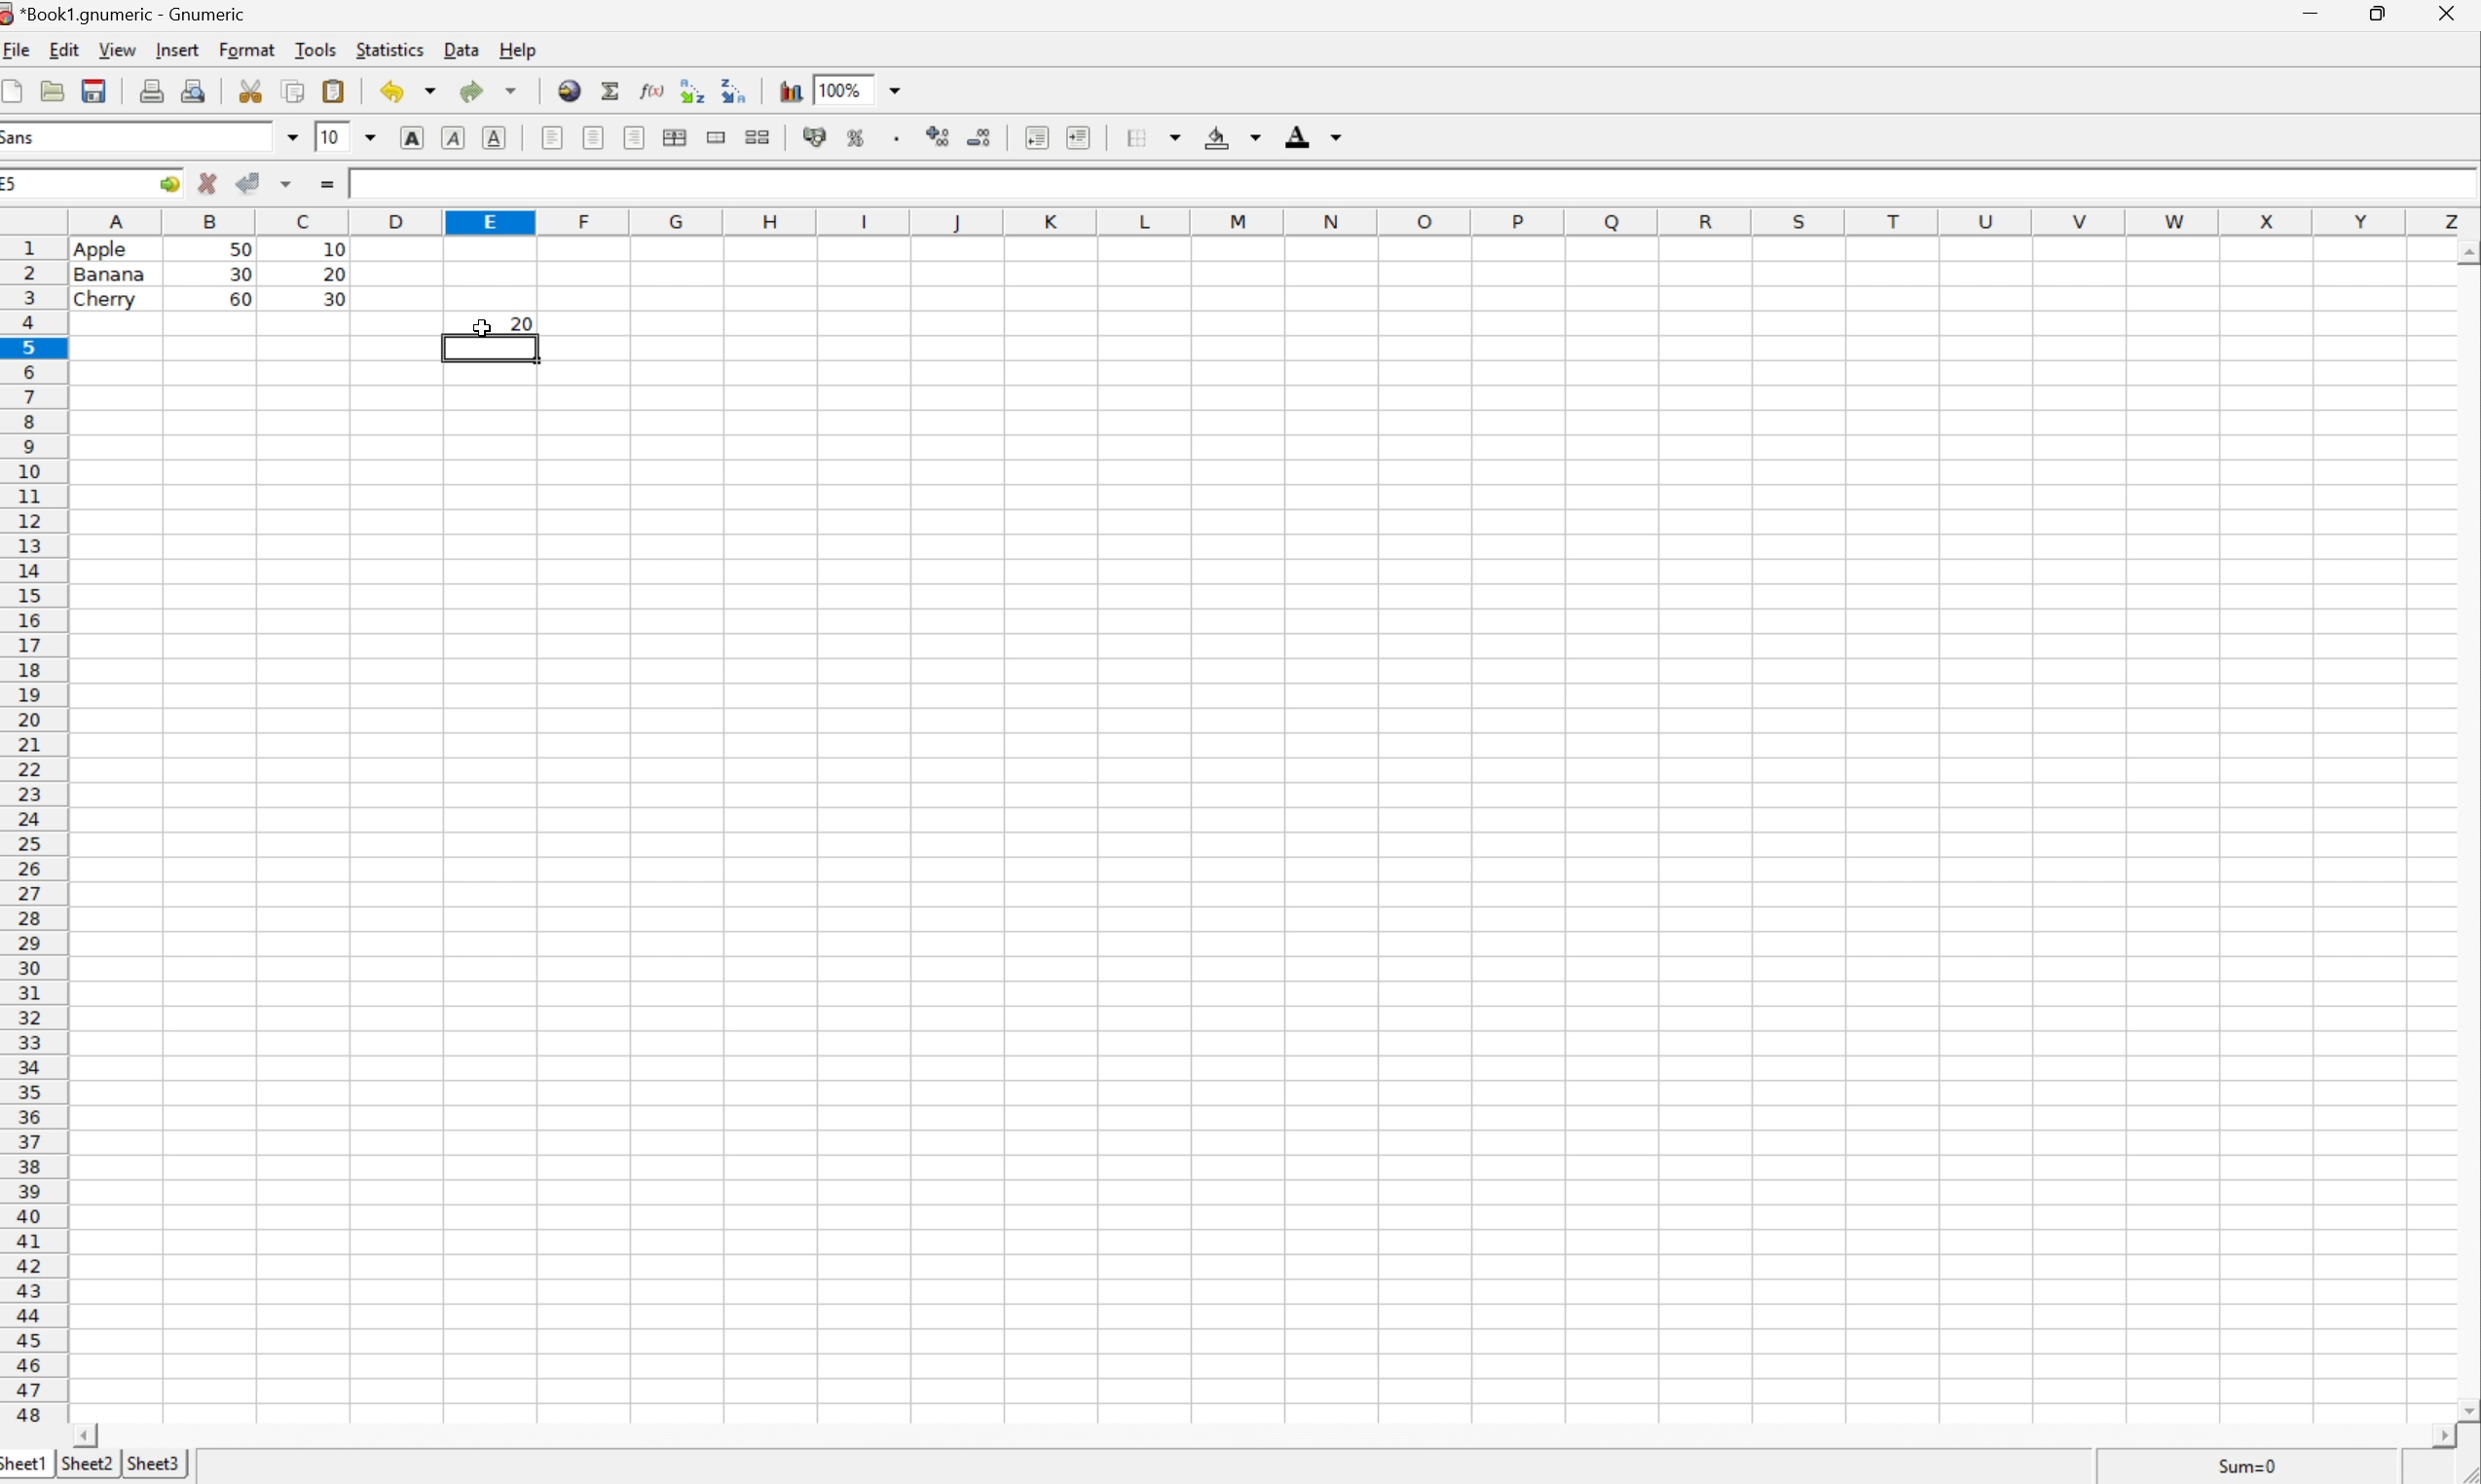 This screenshot has width=2481, height=1484. What do you see at coordinates (414, 136) in the screenshot?
I see `bold` at bounding box center [414, 136].